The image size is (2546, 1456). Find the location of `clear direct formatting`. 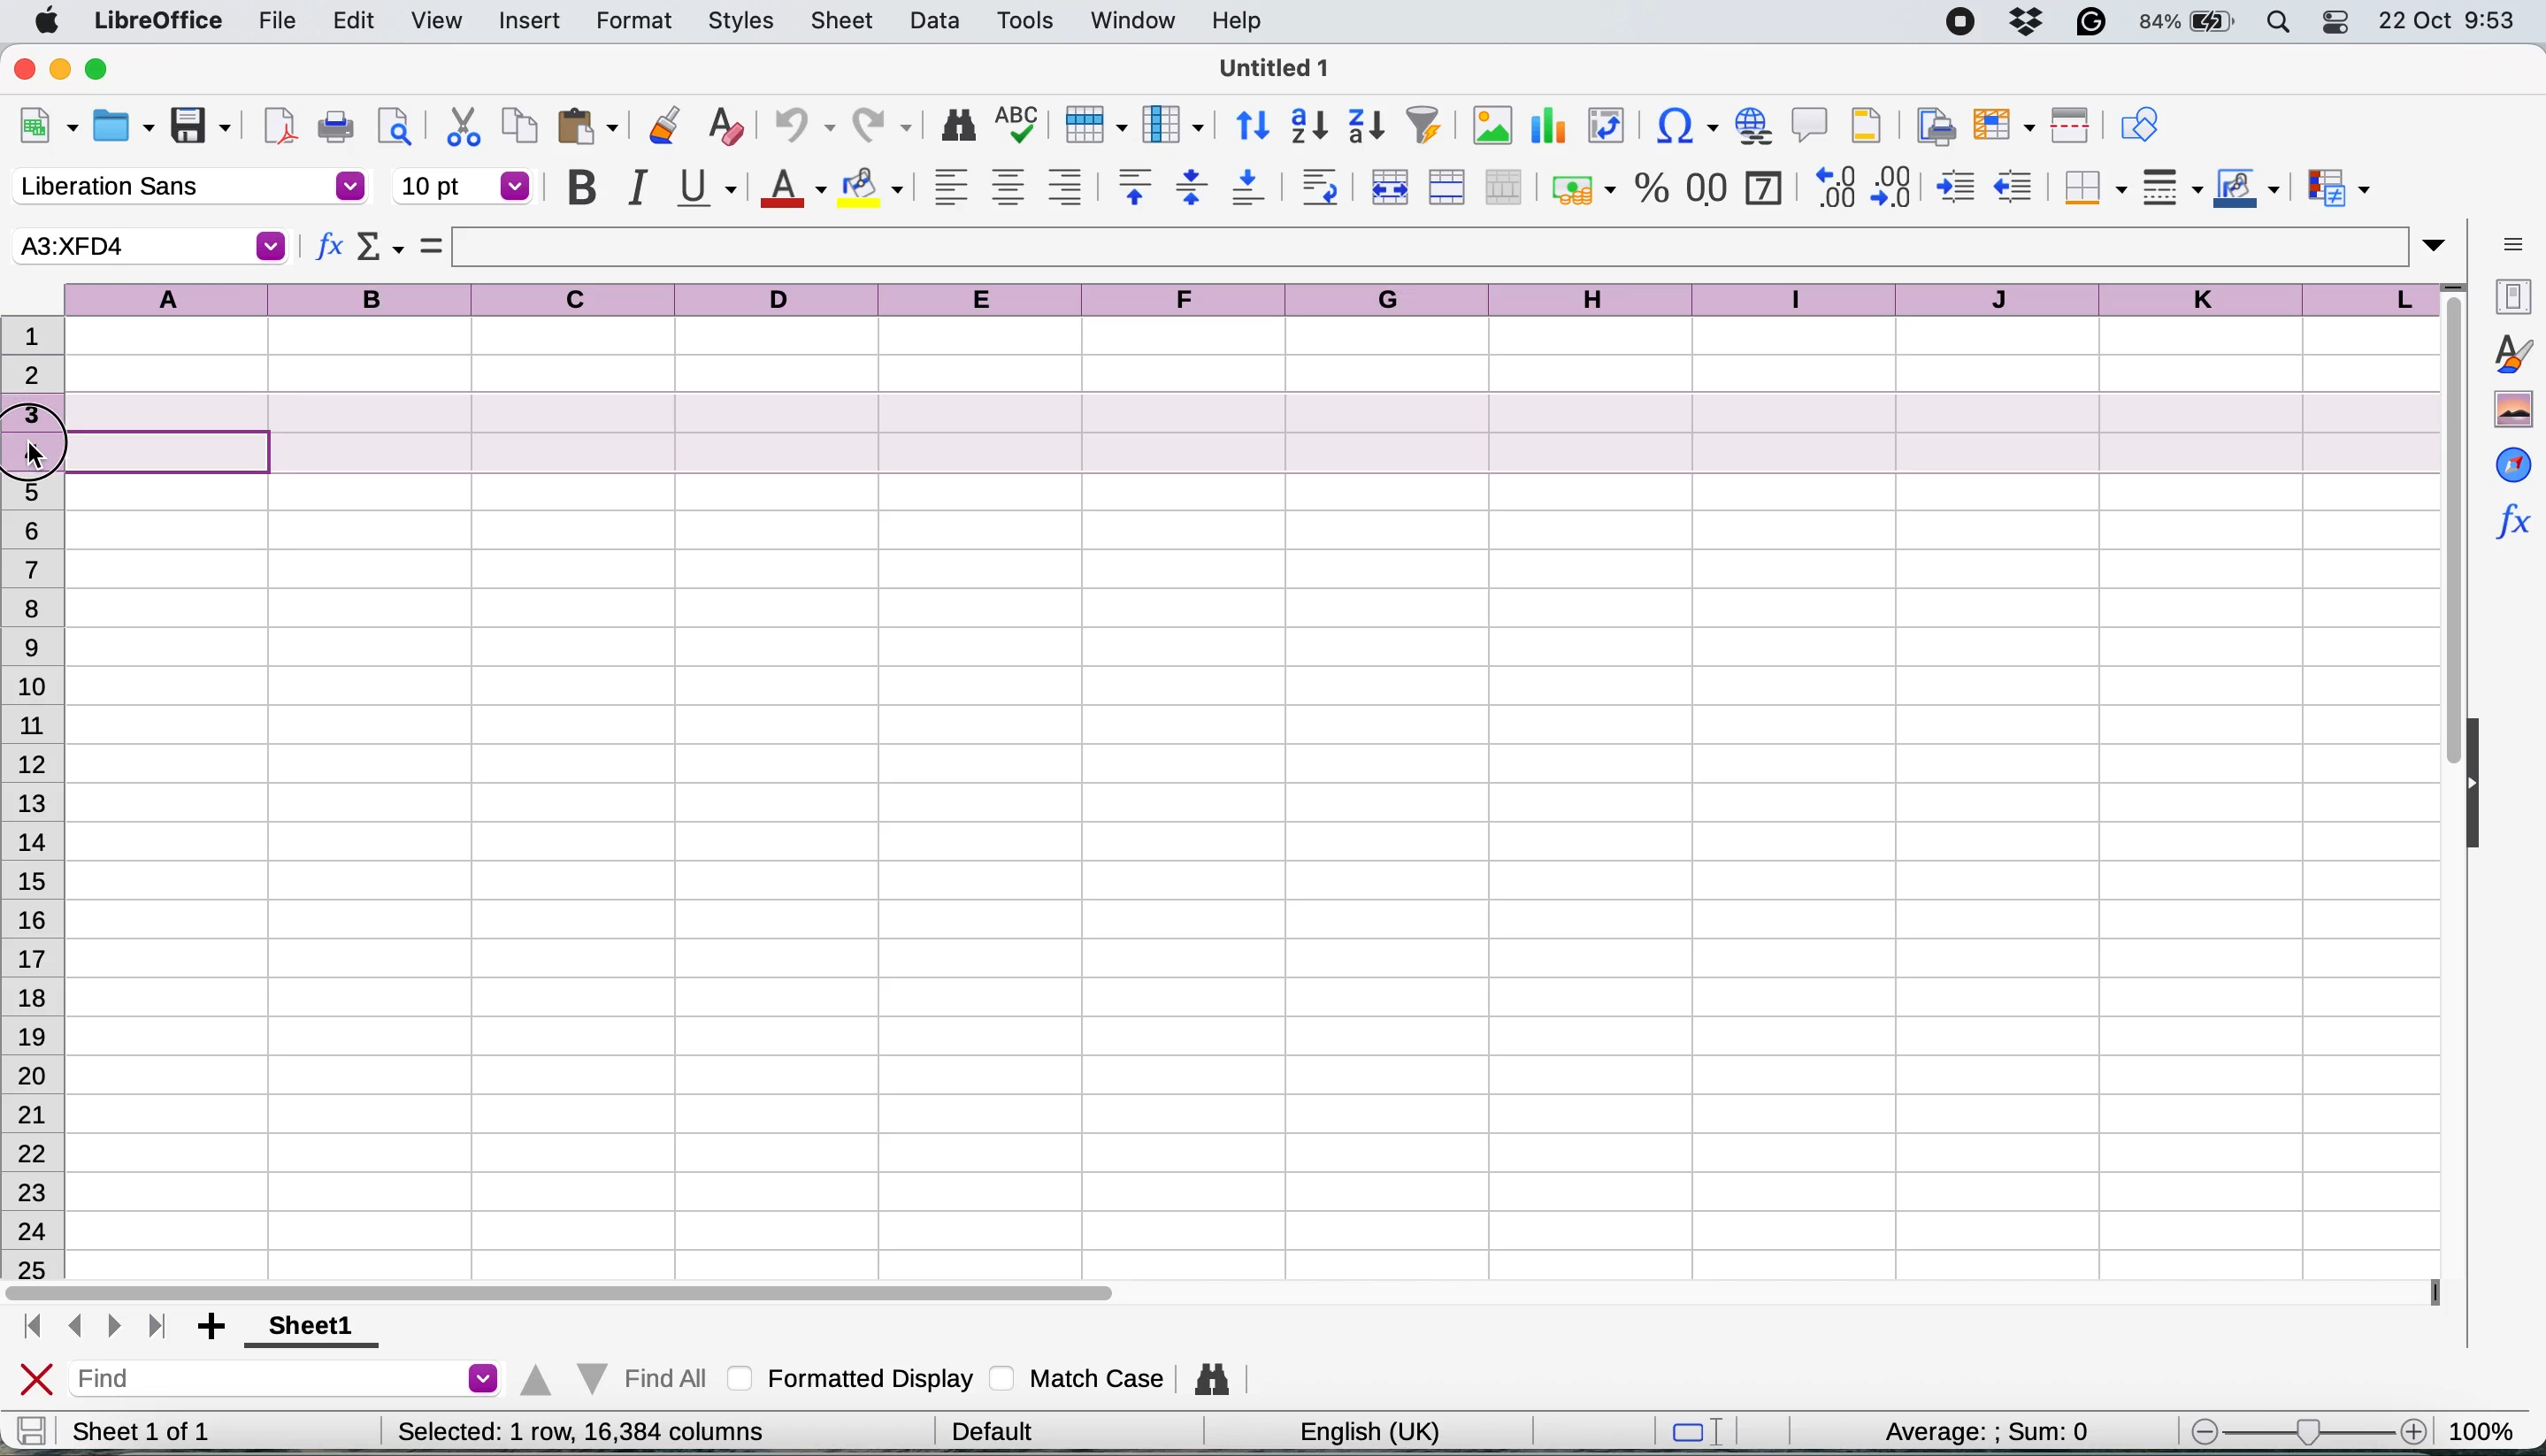

clear direct formatting is located at coordinates (725, 127).